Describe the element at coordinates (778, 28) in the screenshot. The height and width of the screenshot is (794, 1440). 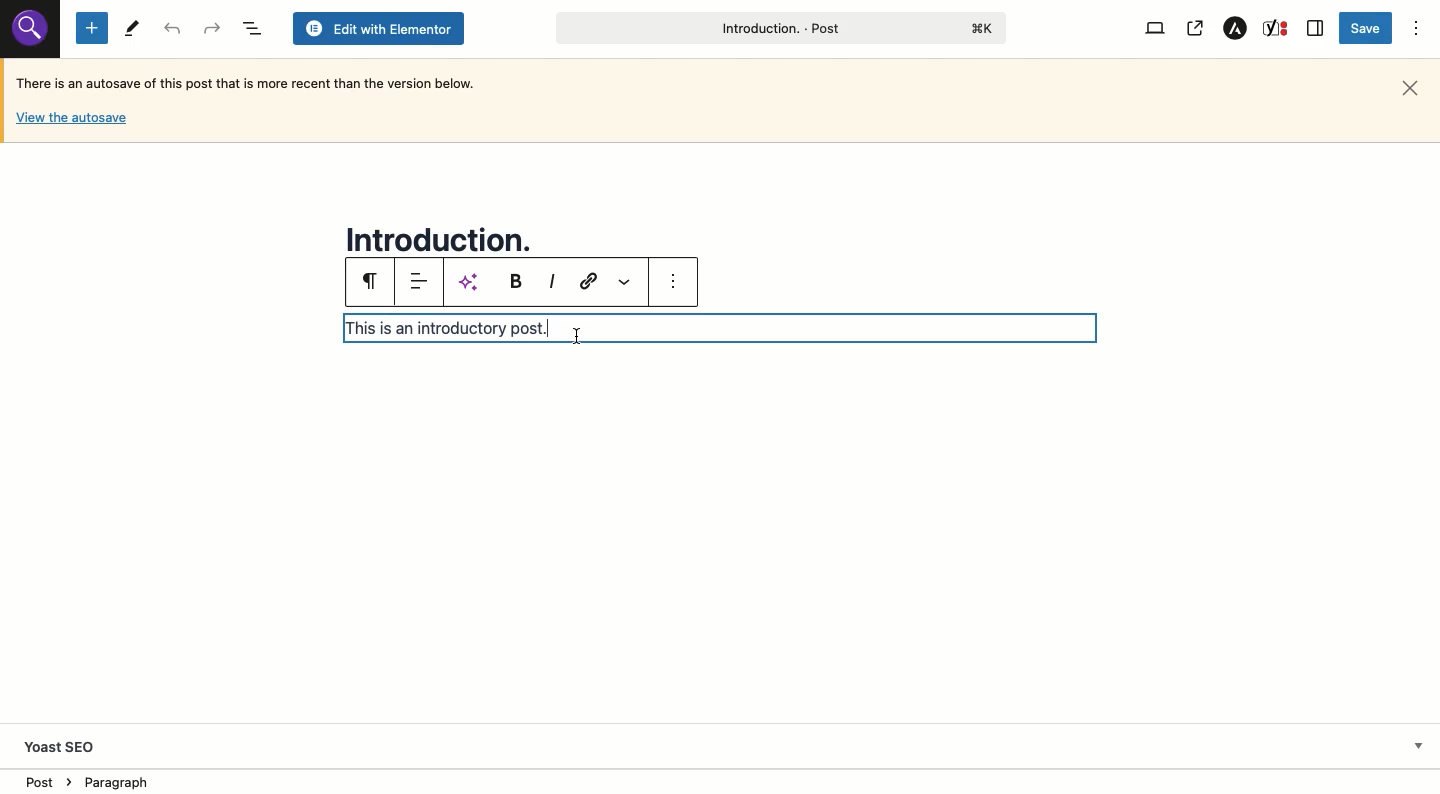
I see `Post` at that location.